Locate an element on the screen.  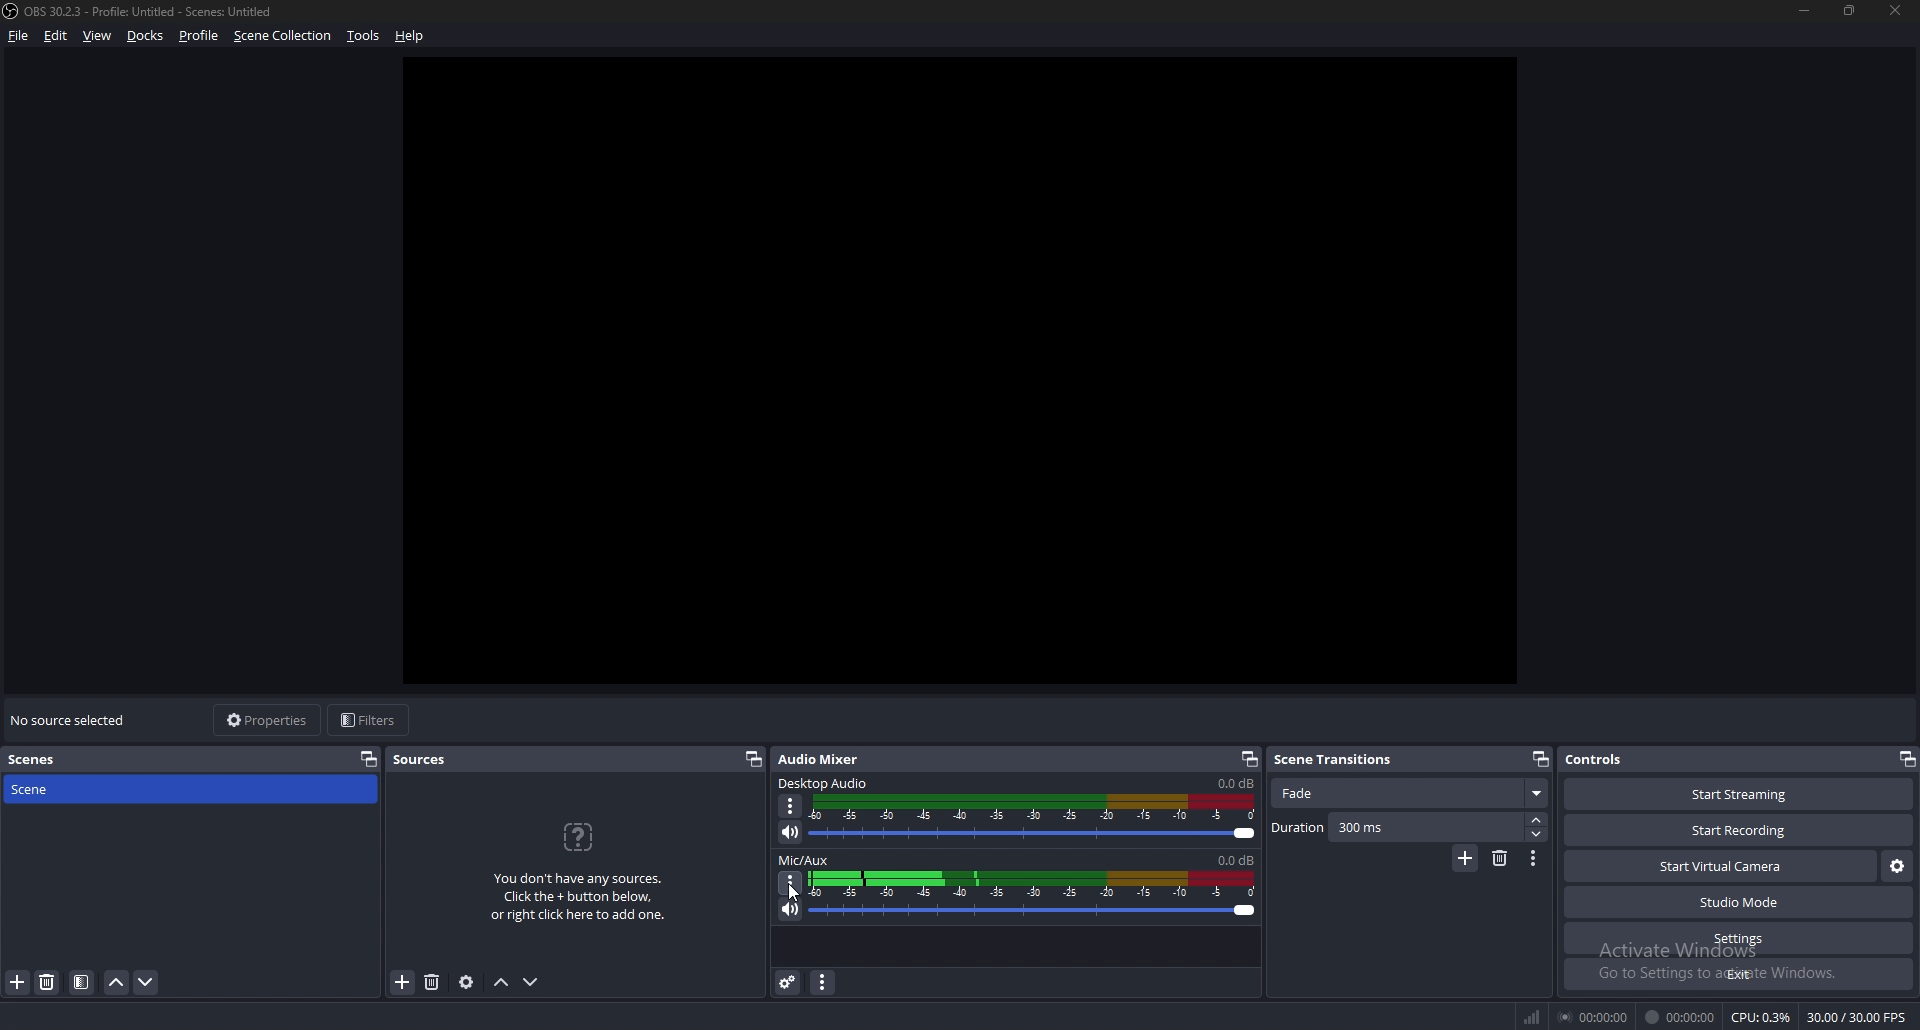
audio mixer menu is located at coordinates (823, 984).